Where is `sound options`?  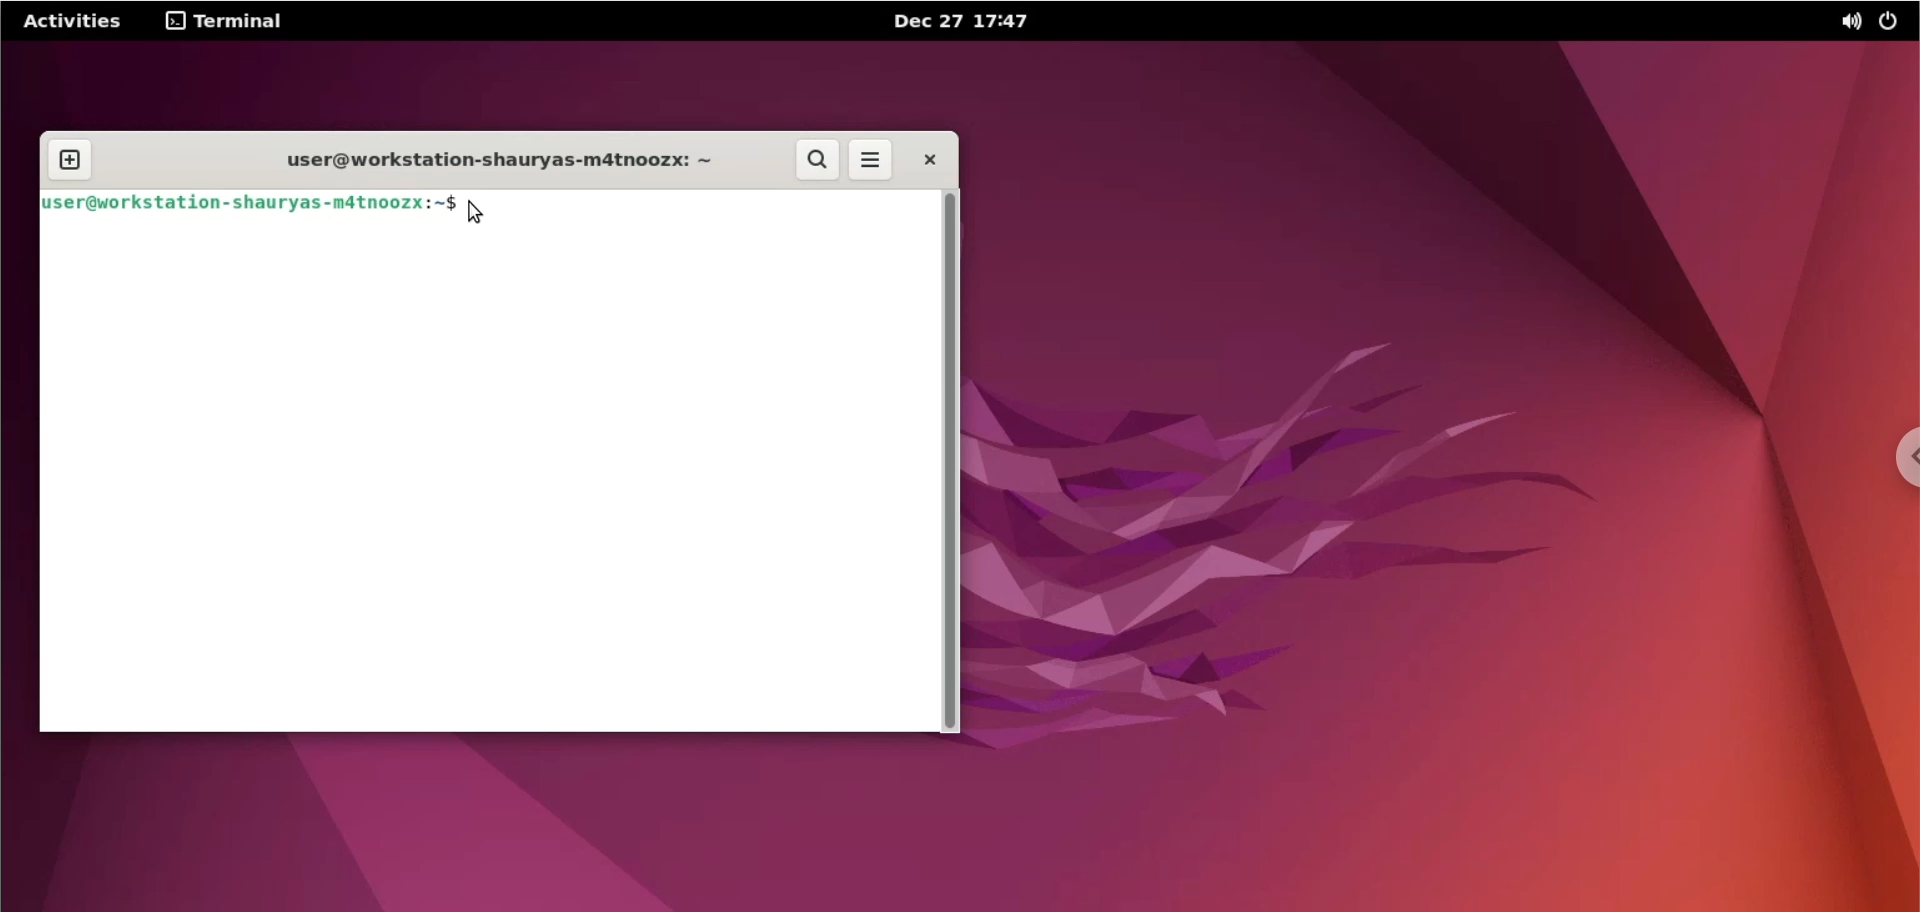 sound options is located at coordinates (1847, 20).